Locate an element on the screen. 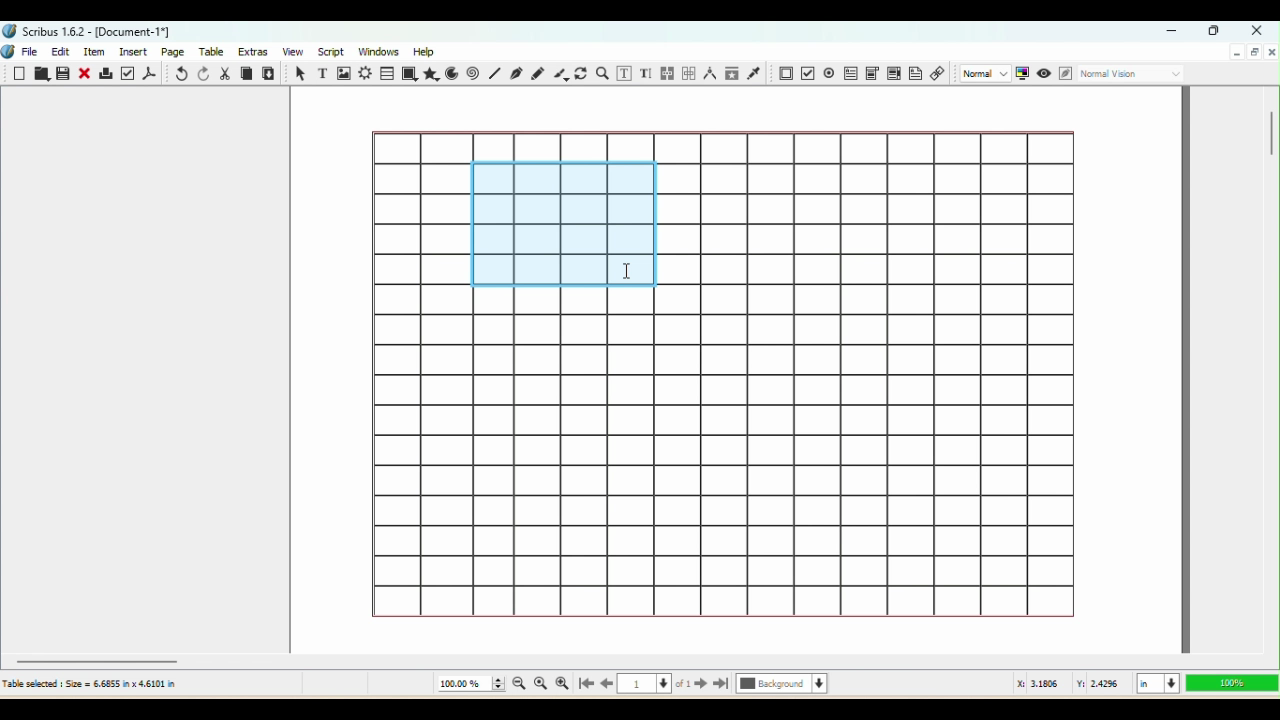 This screenshot has width=1280, height=720. Shape tool is located at coordinates (410, 74).